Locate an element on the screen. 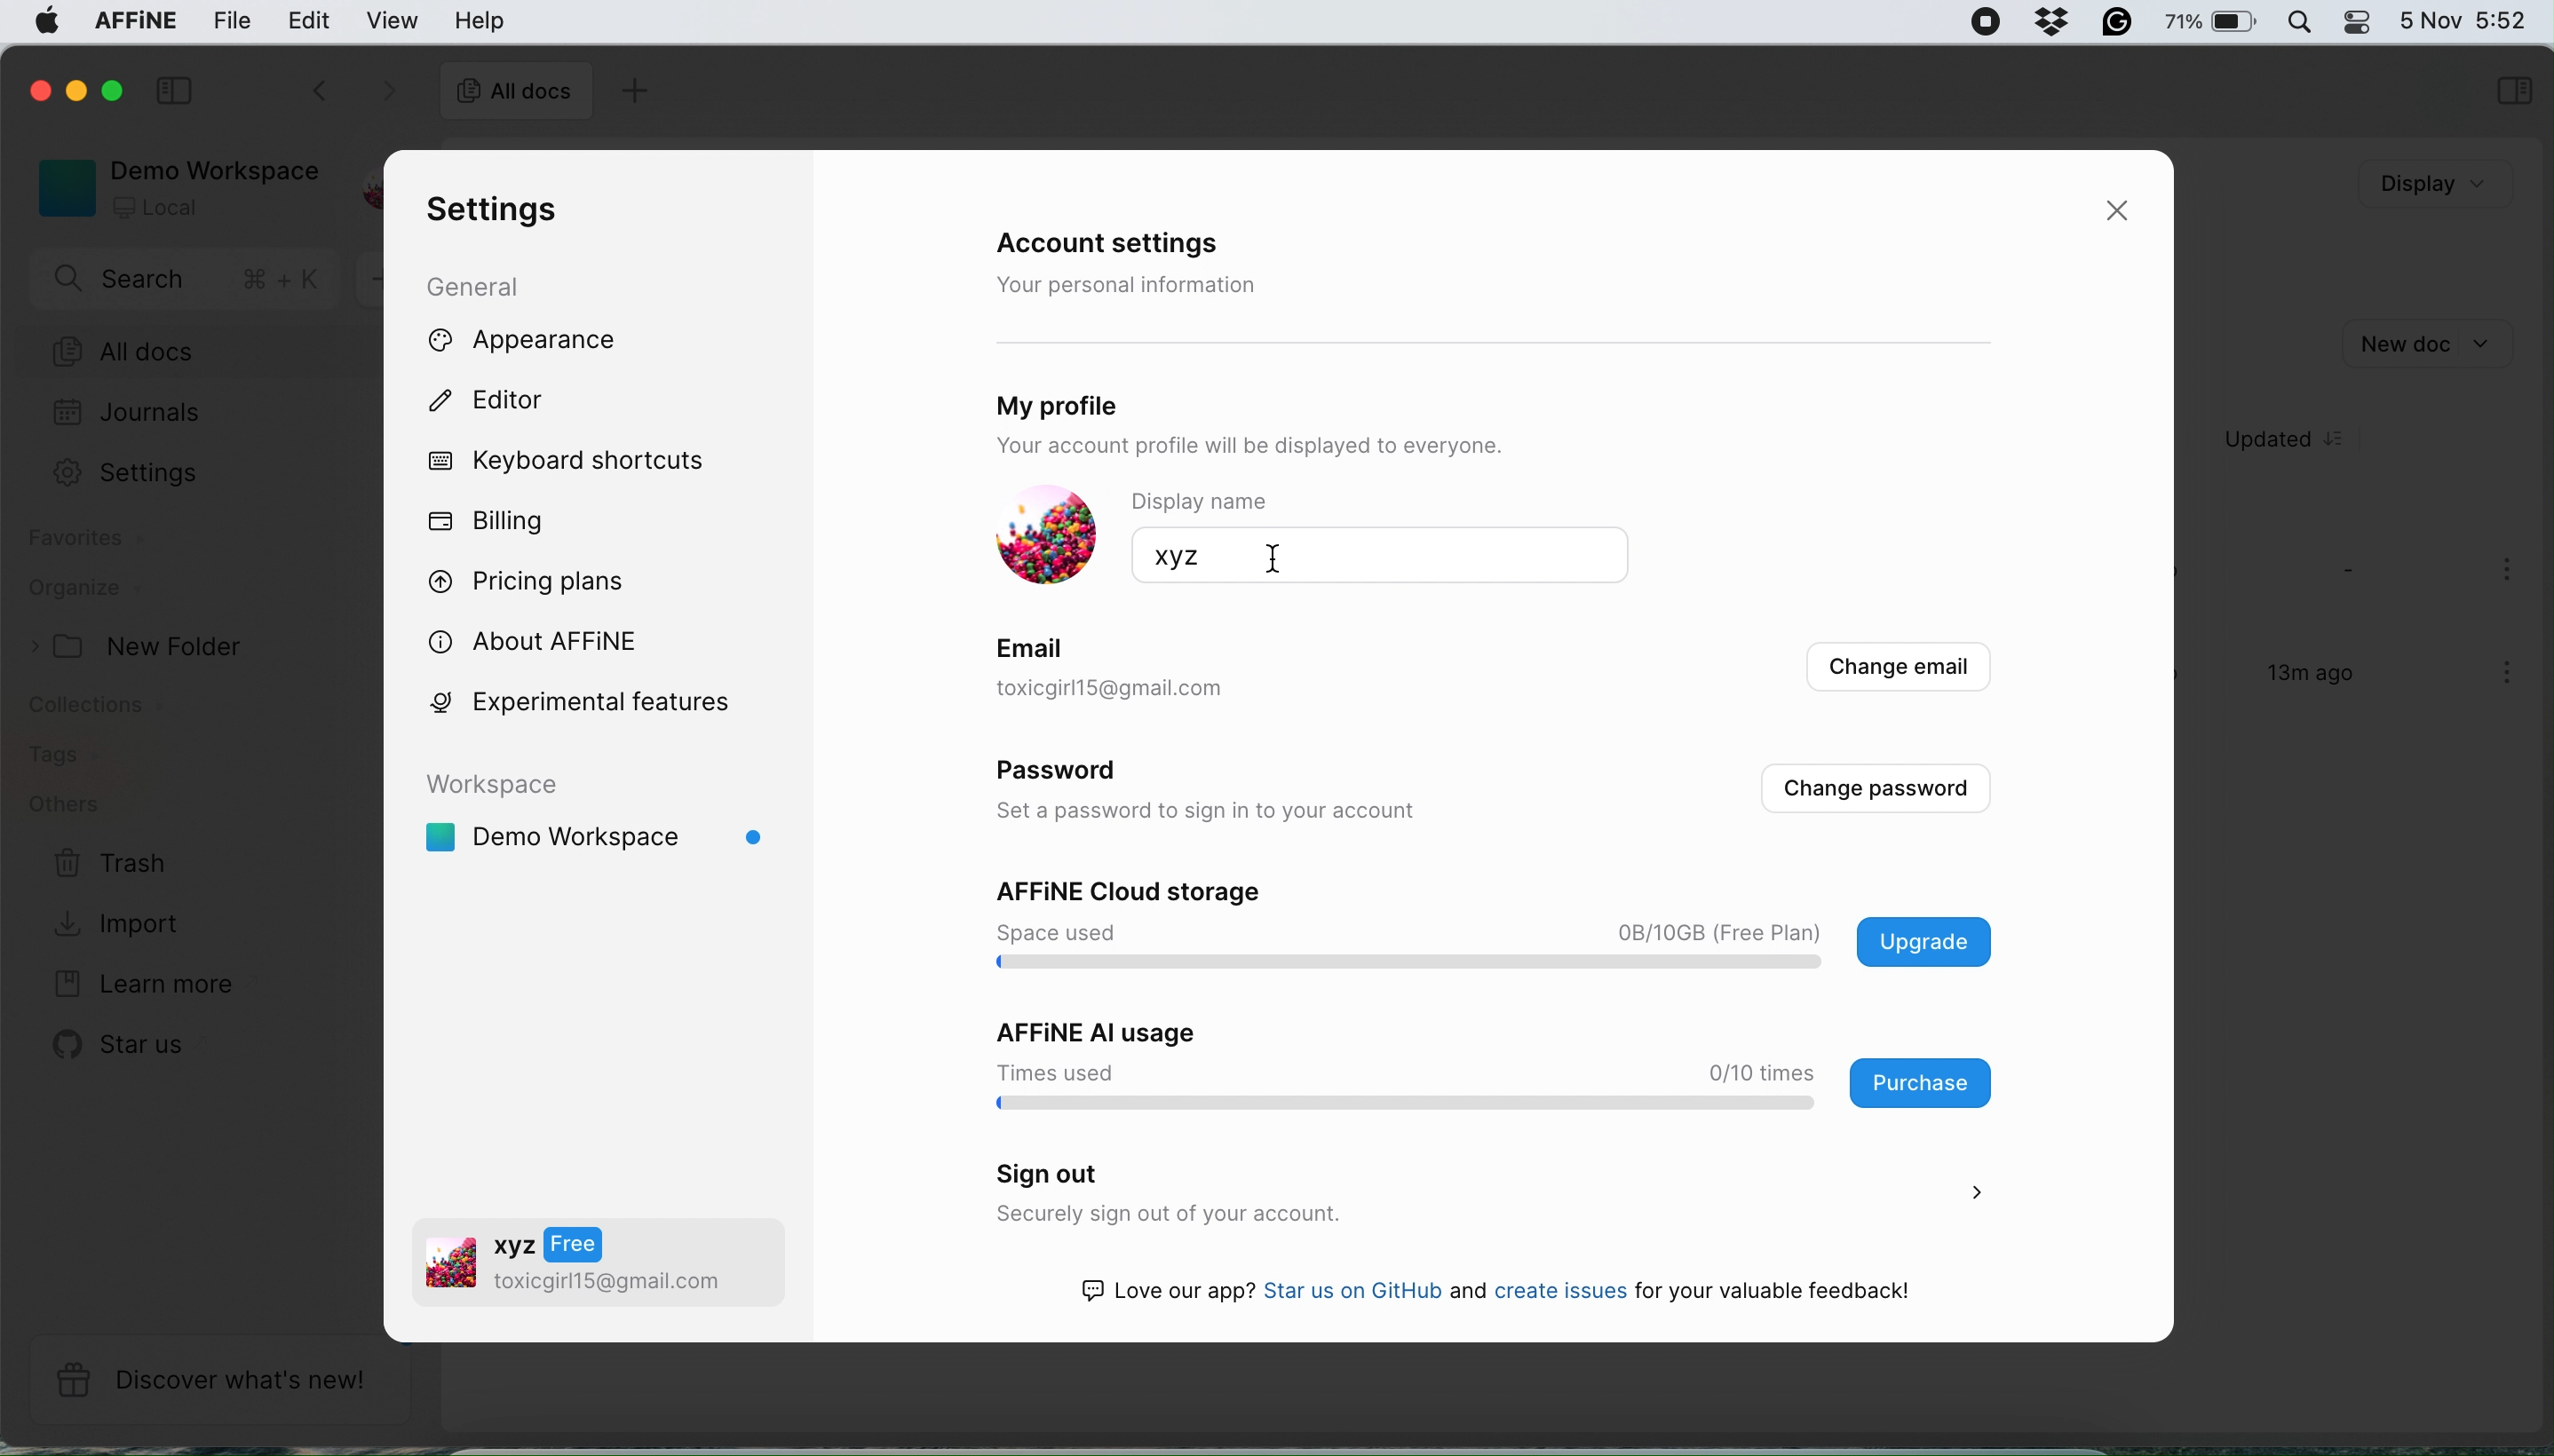  about affine is located at coordinates (545, 639).